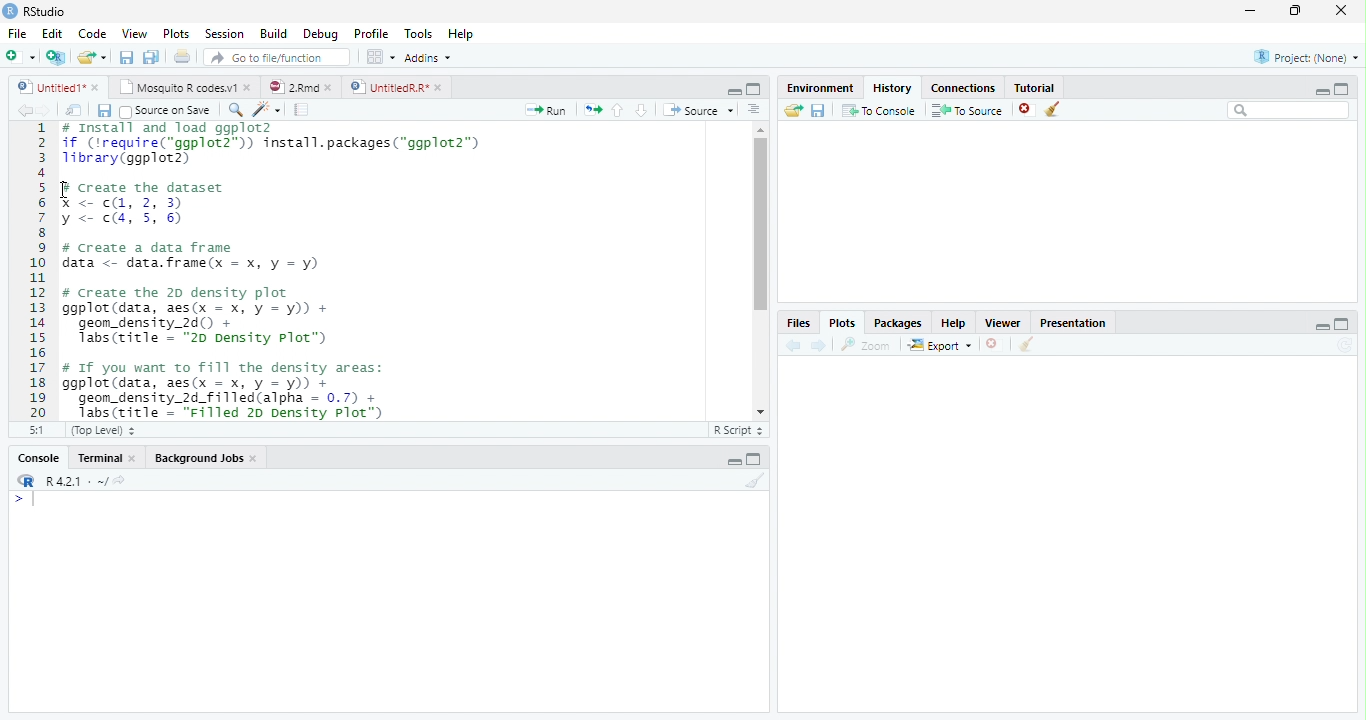 This screenshot has width=1366, height=720. What do you see at coordinates (897, 325) in the screenshot?
I see `Packages` at bounding box center [897, 325].